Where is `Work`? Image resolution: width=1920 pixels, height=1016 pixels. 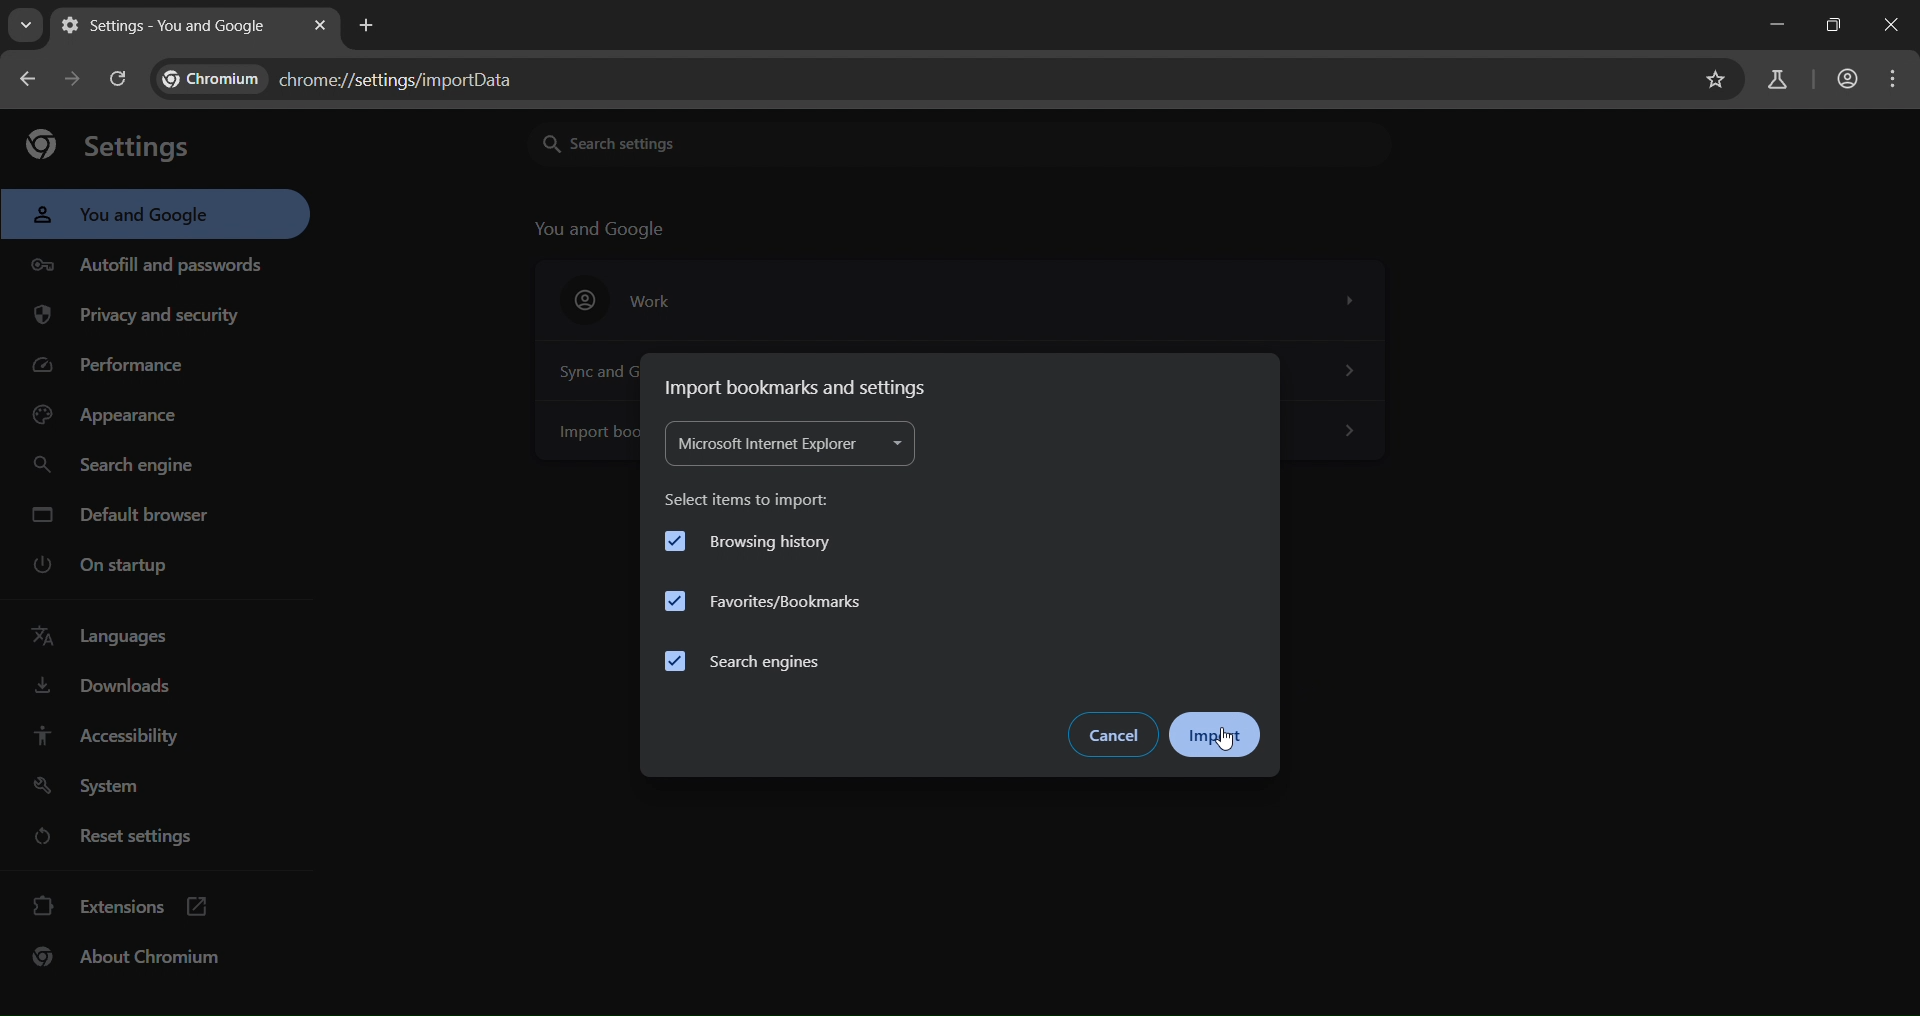
Work is located at coordinates (960, 300).